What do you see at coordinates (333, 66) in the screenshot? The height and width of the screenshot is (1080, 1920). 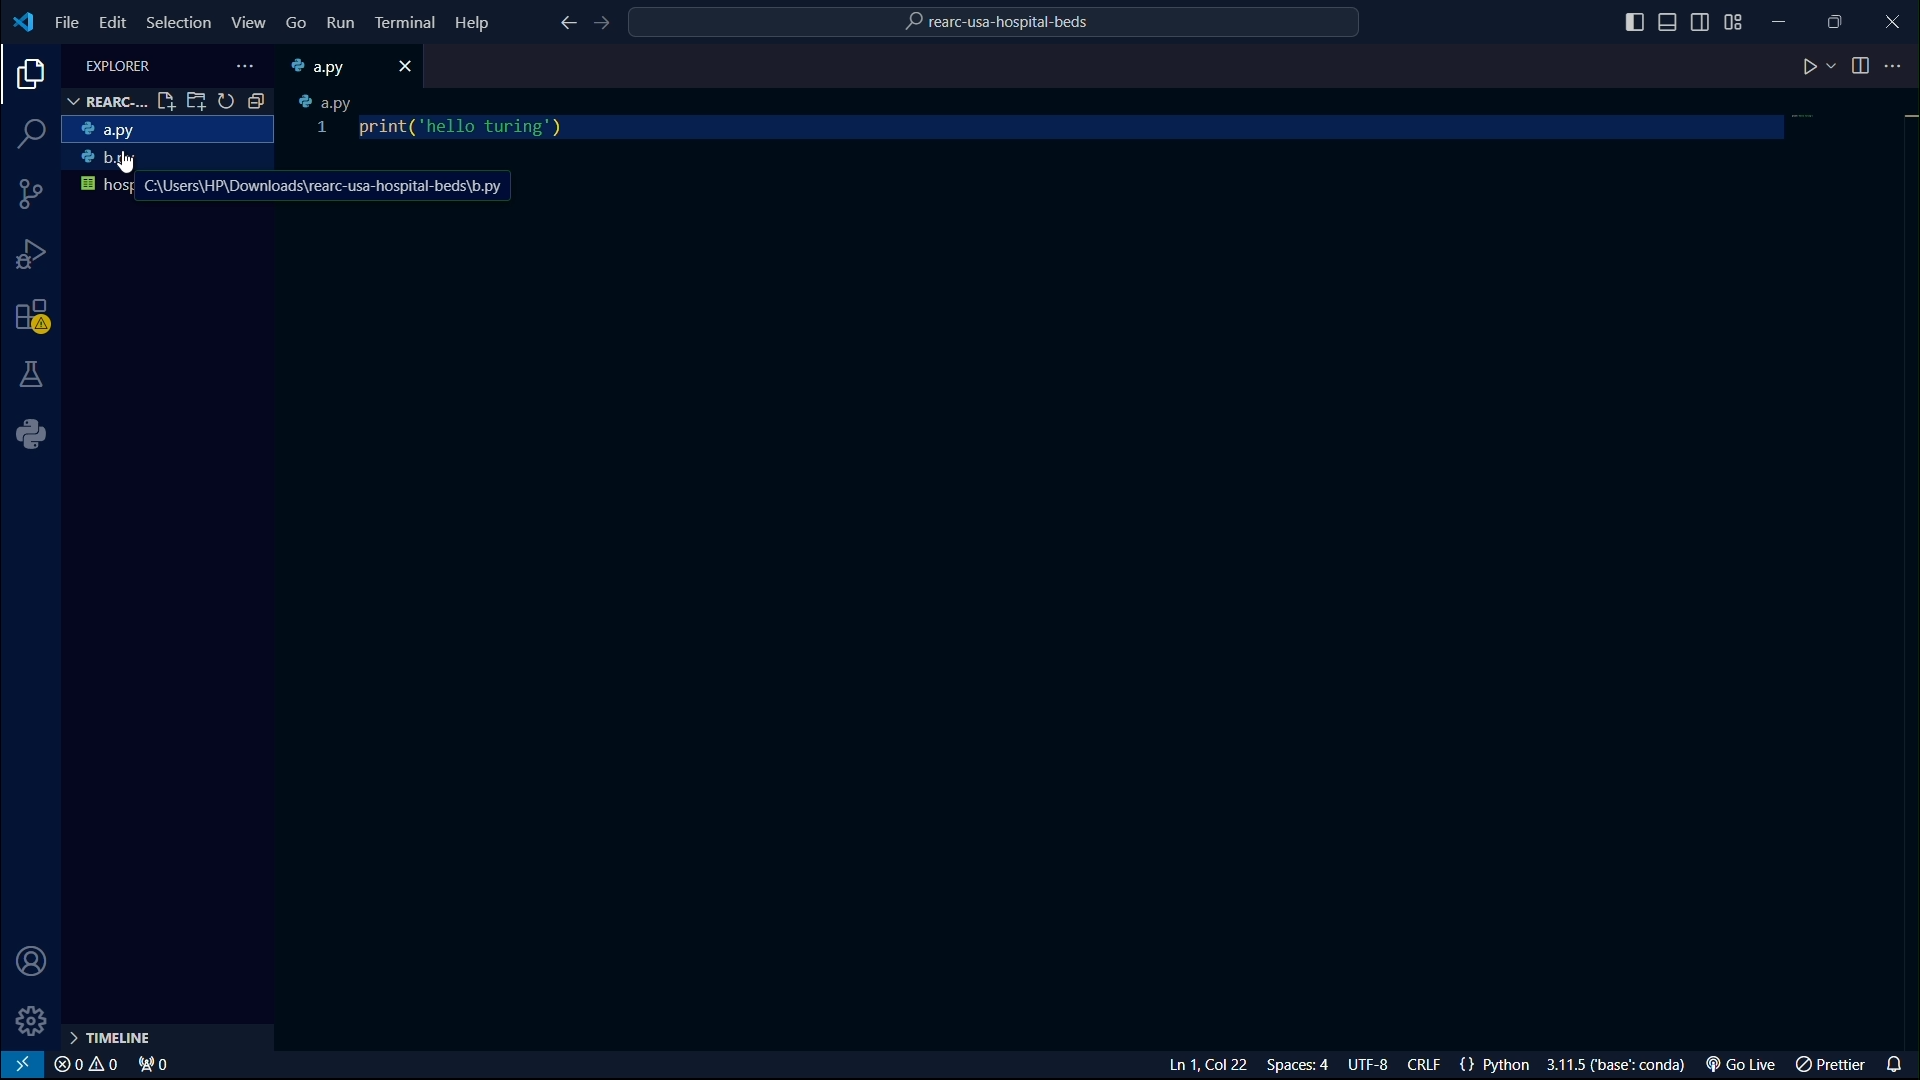 I see `a.py` at bounding box center [333, 66].